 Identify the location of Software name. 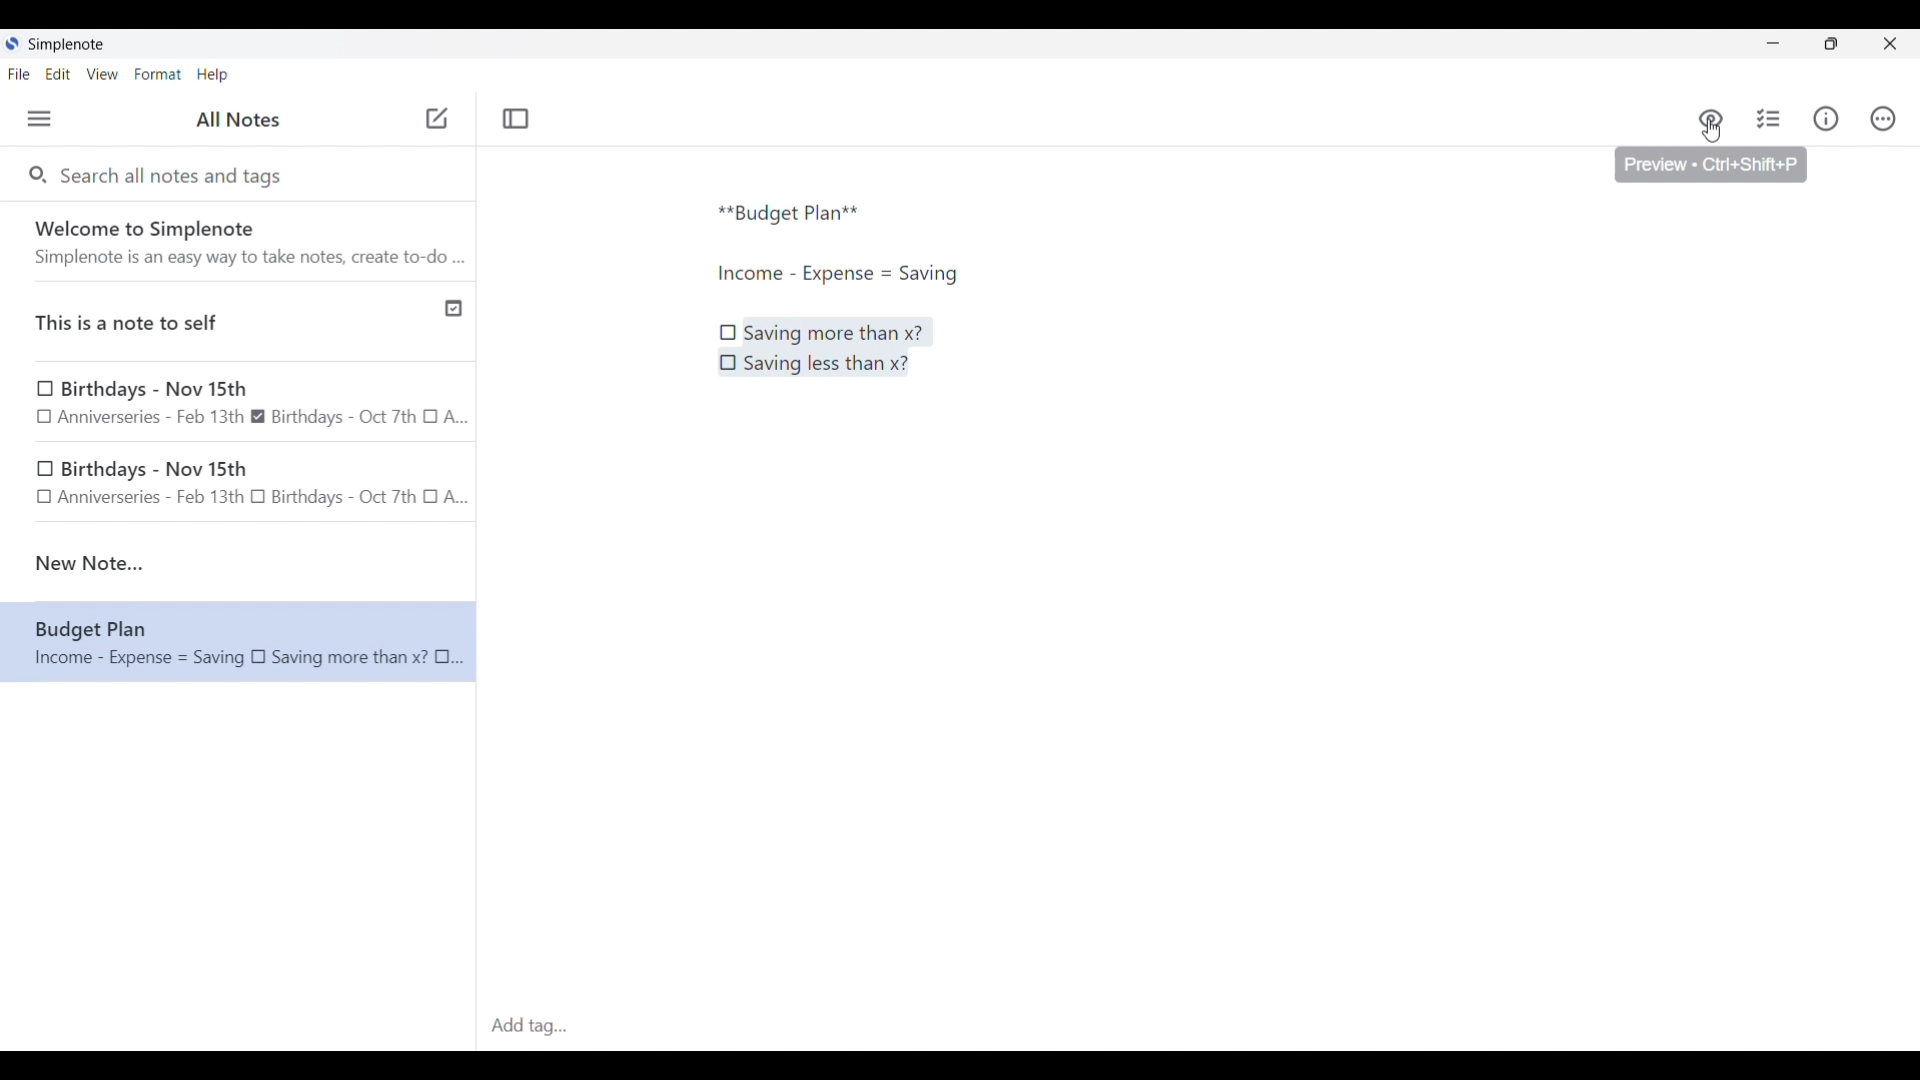
(68, 45).